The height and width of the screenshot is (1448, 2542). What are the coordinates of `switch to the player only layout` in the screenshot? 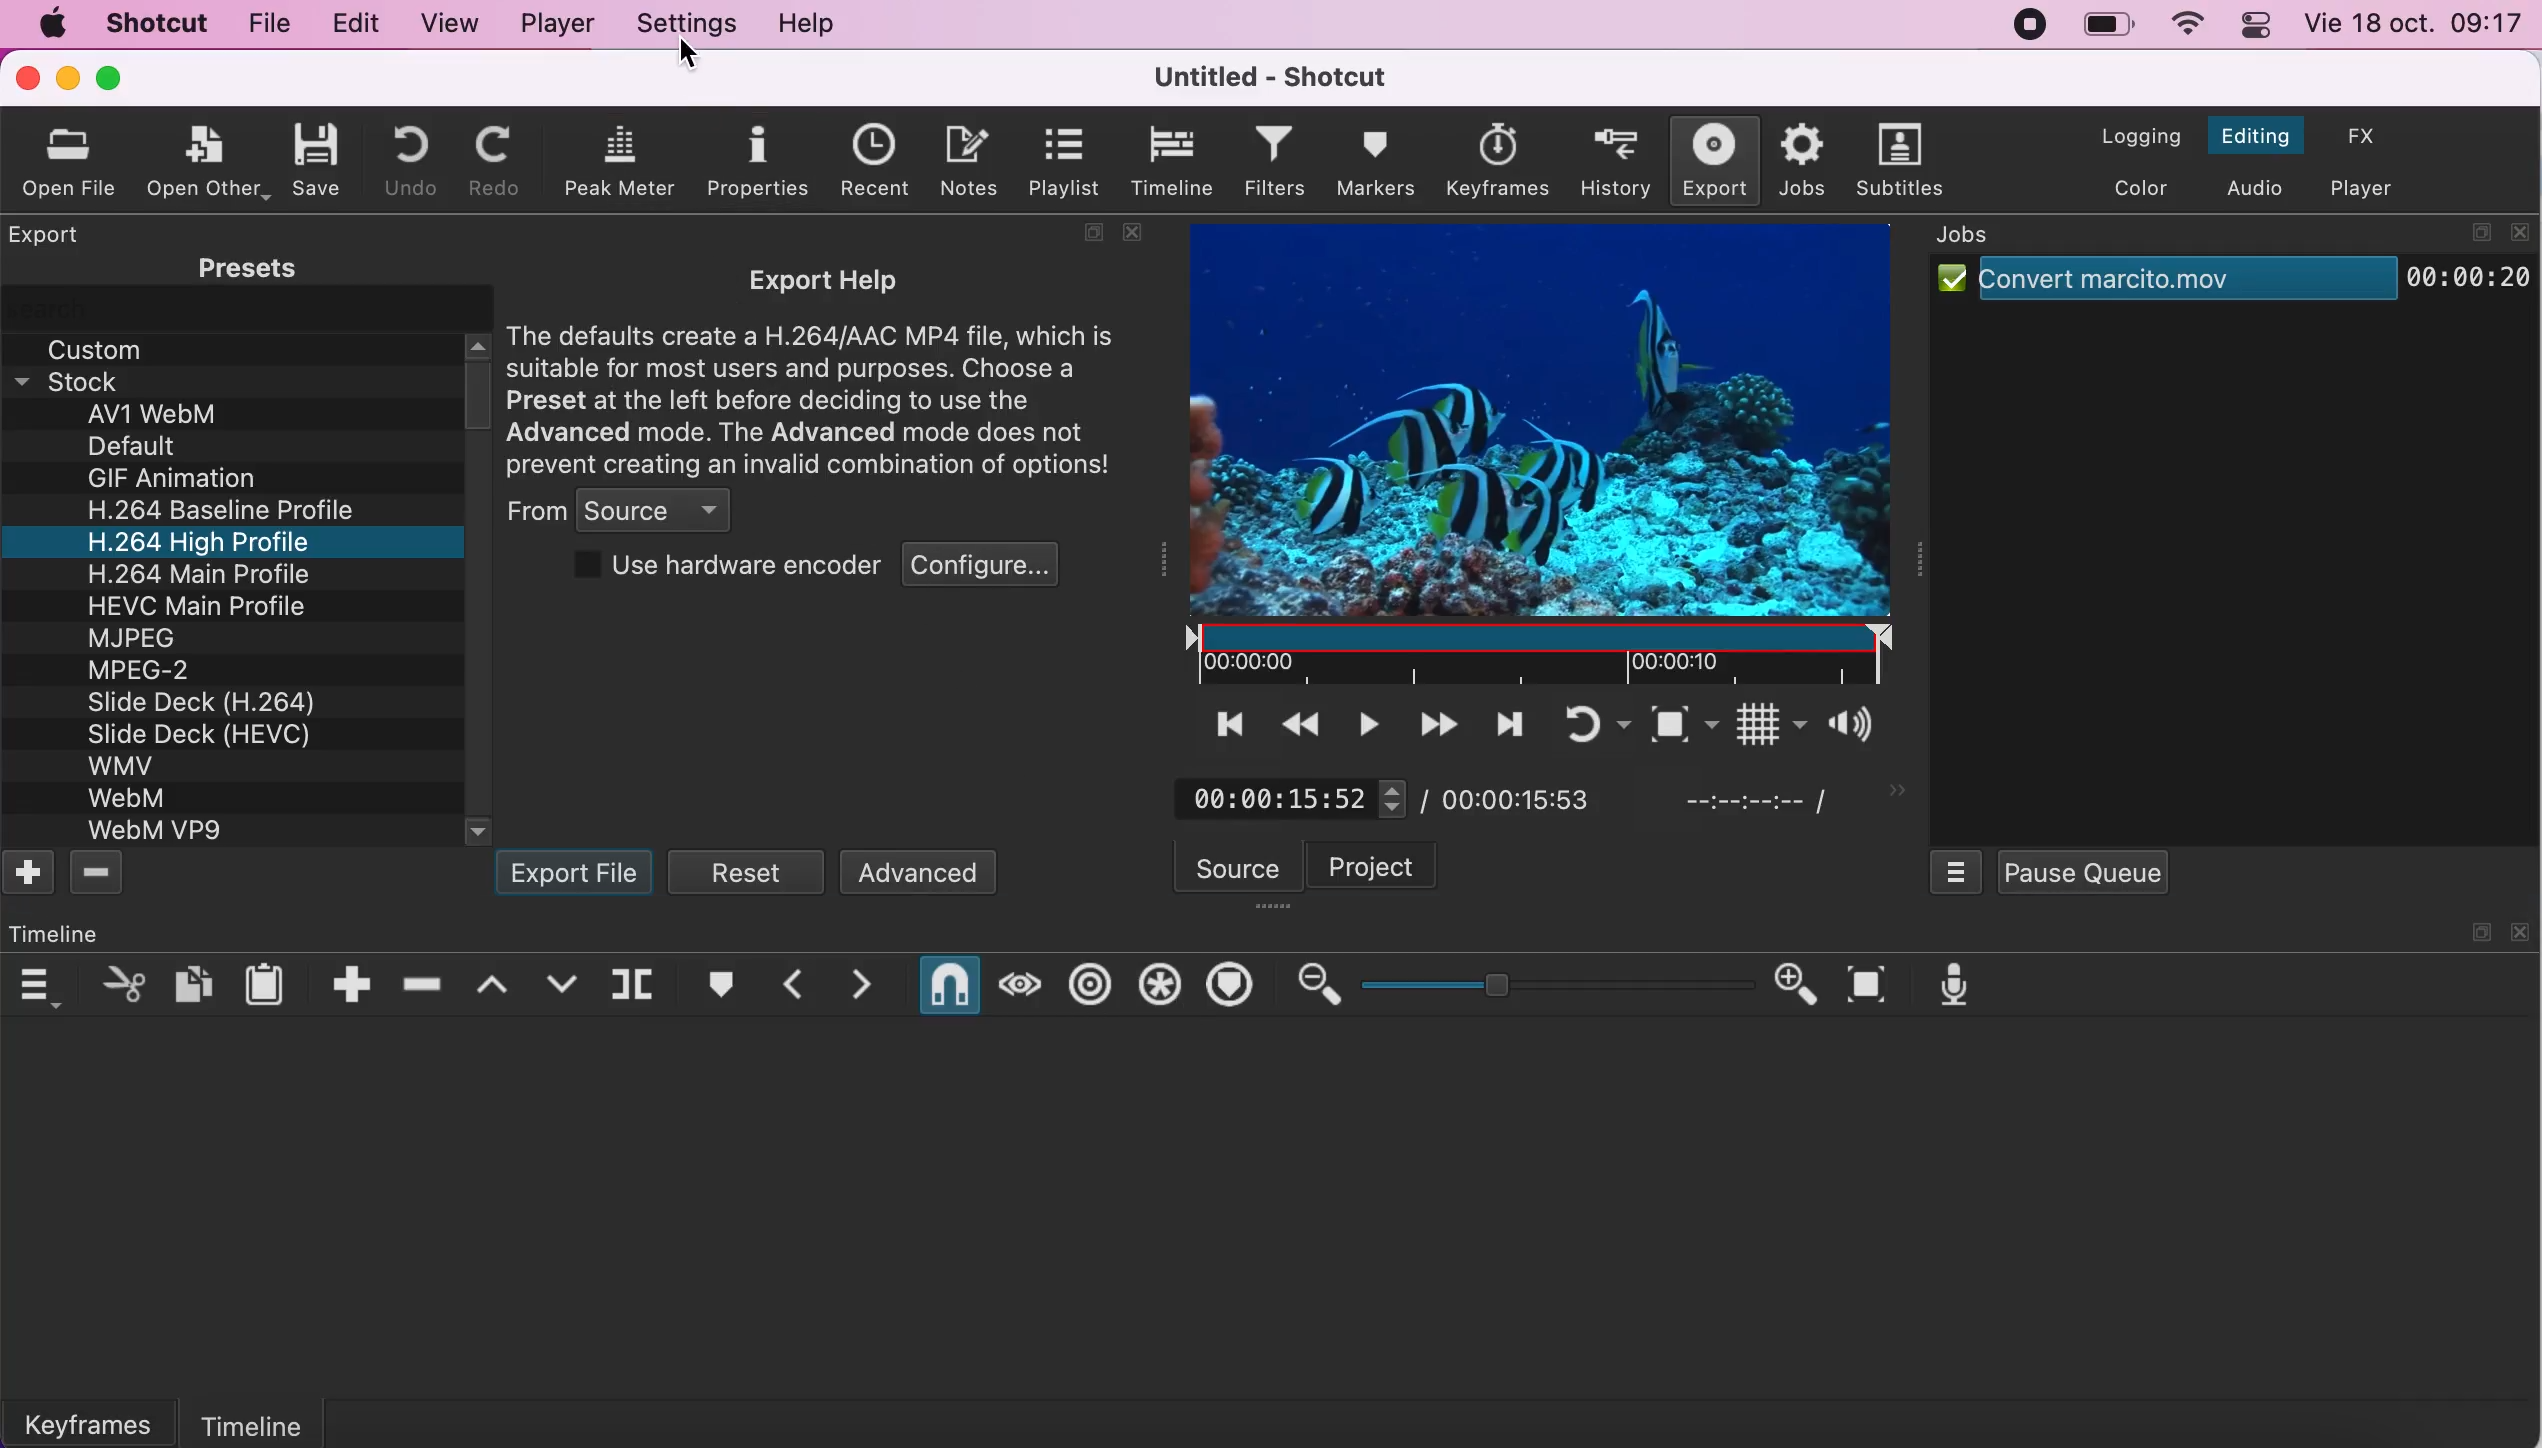 It's located at (2364, 190).